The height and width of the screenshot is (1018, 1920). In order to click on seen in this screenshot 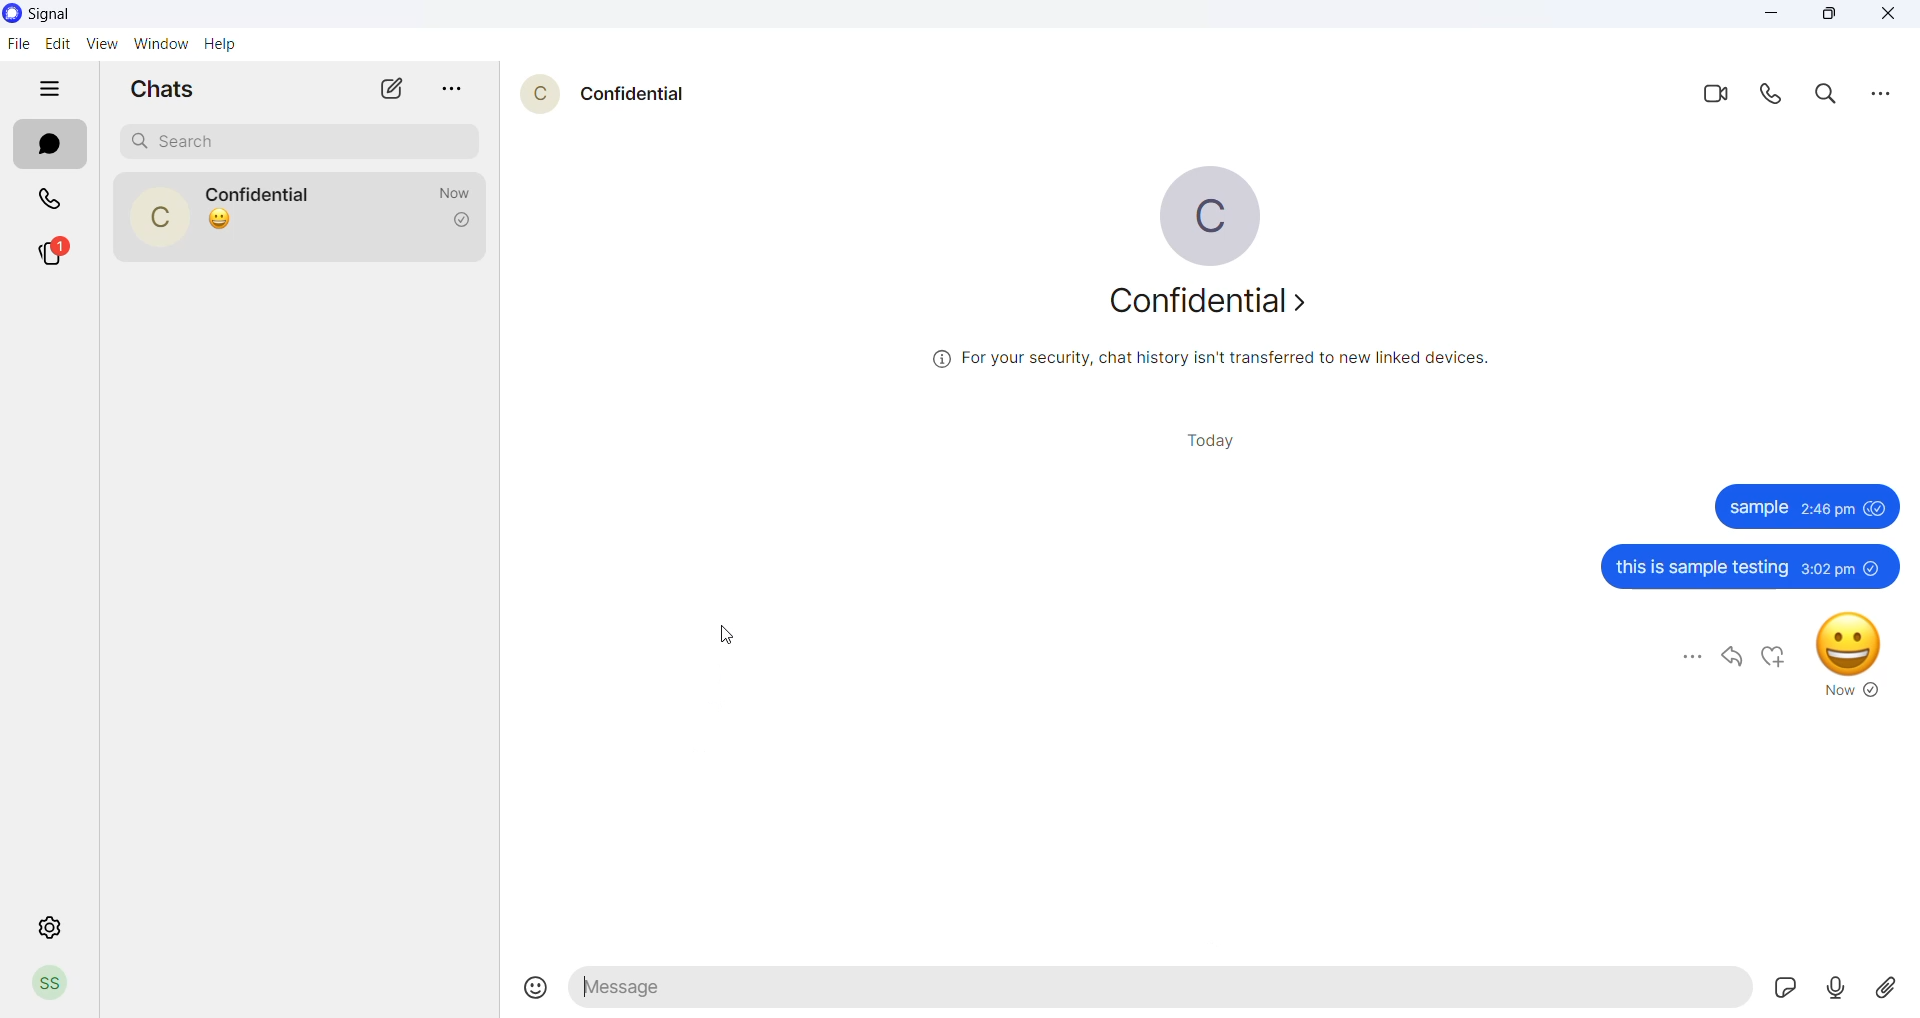, I will do `click(1876, 508)`.